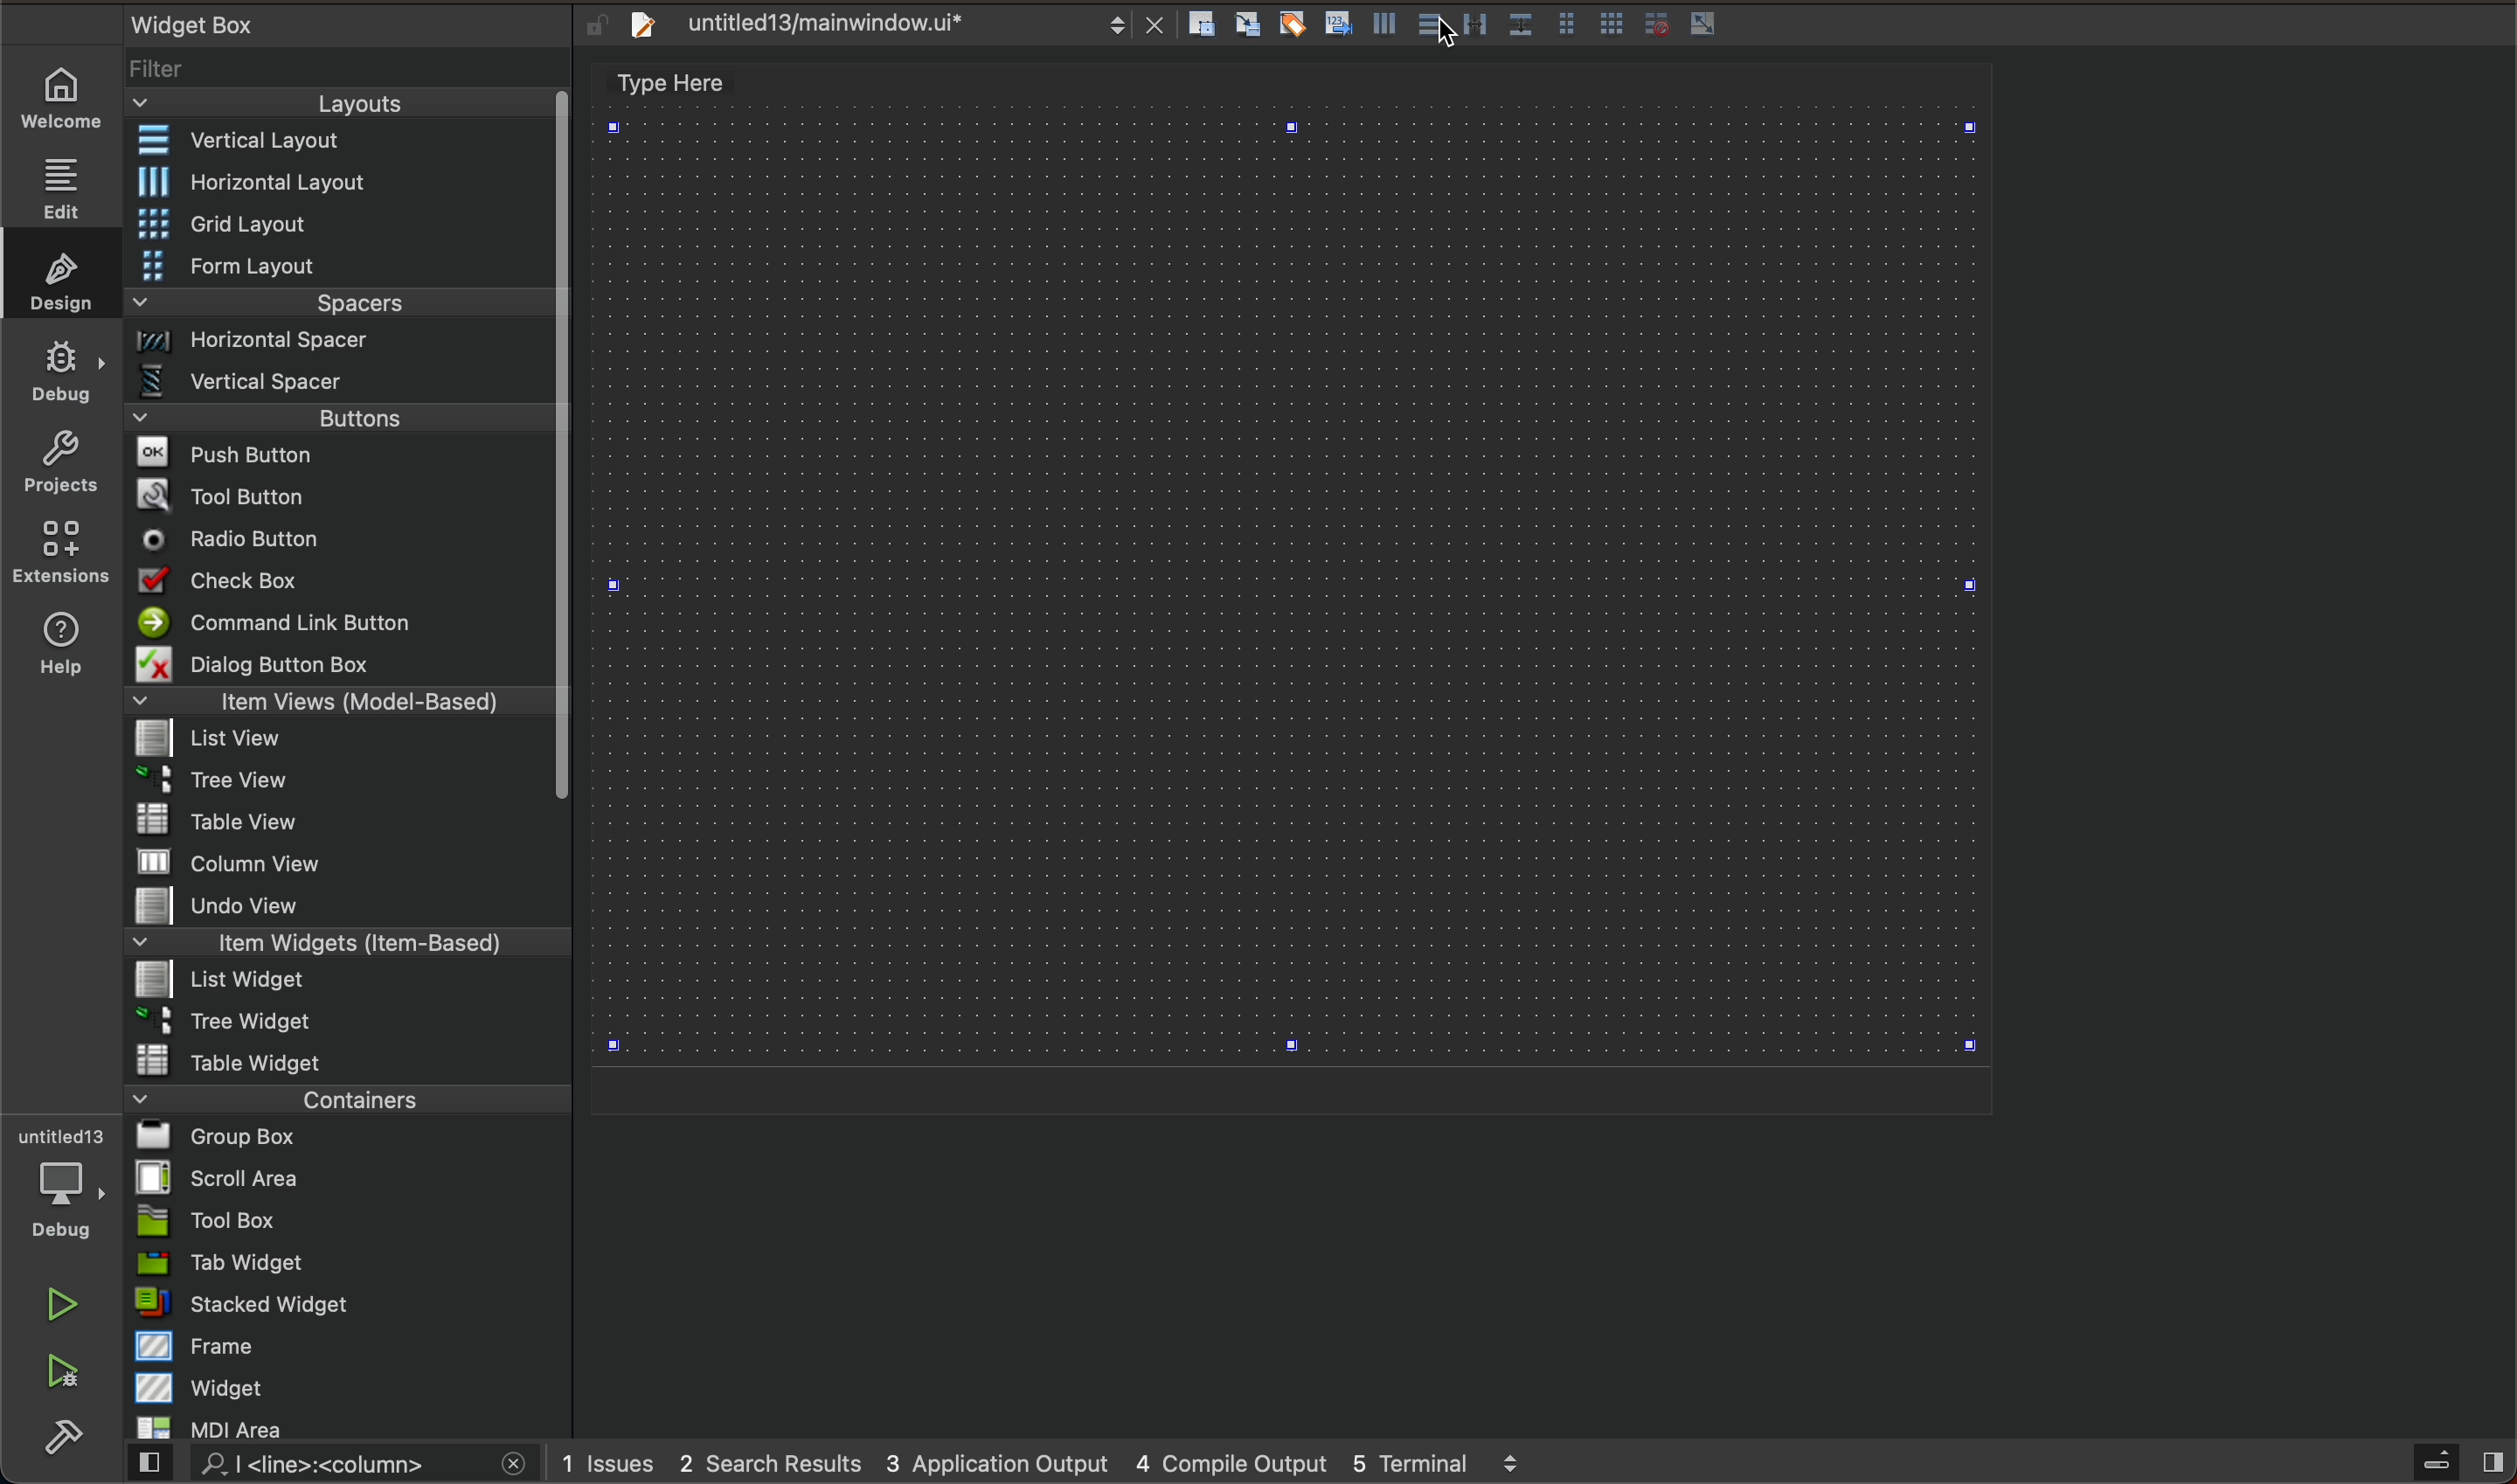 The image size is (2517, 1484). I want to click on , so click(1614, 24).